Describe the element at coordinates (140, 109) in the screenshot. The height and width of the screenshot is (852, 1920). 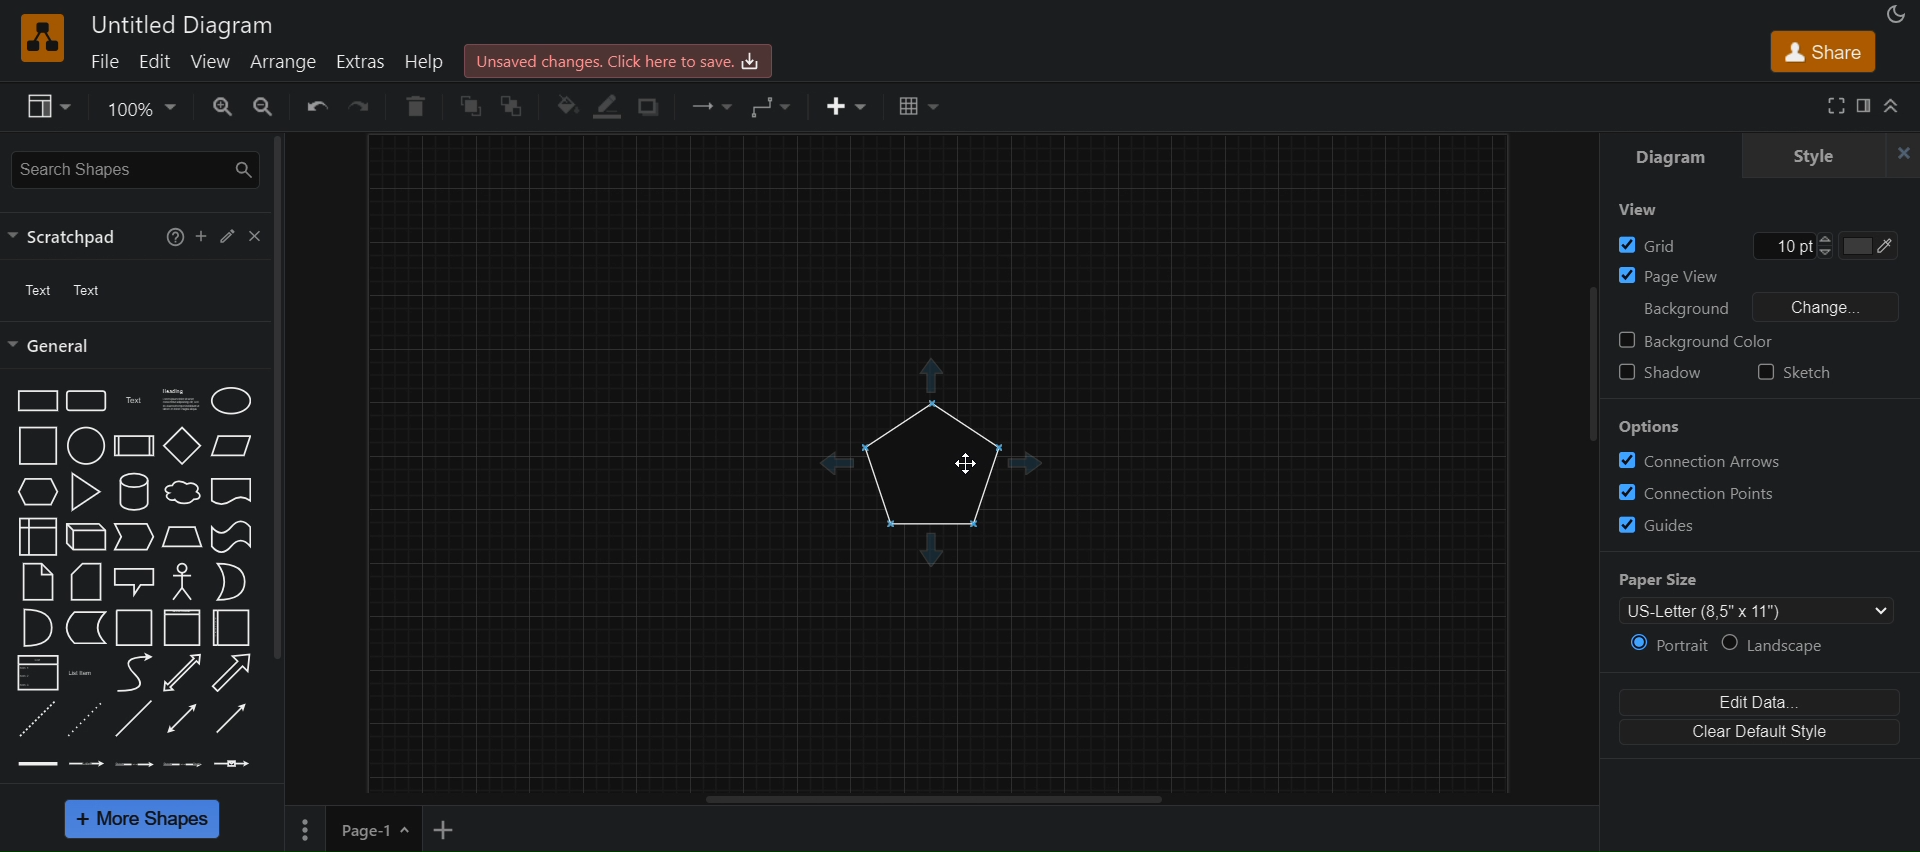
I see `zoom options` at that location.